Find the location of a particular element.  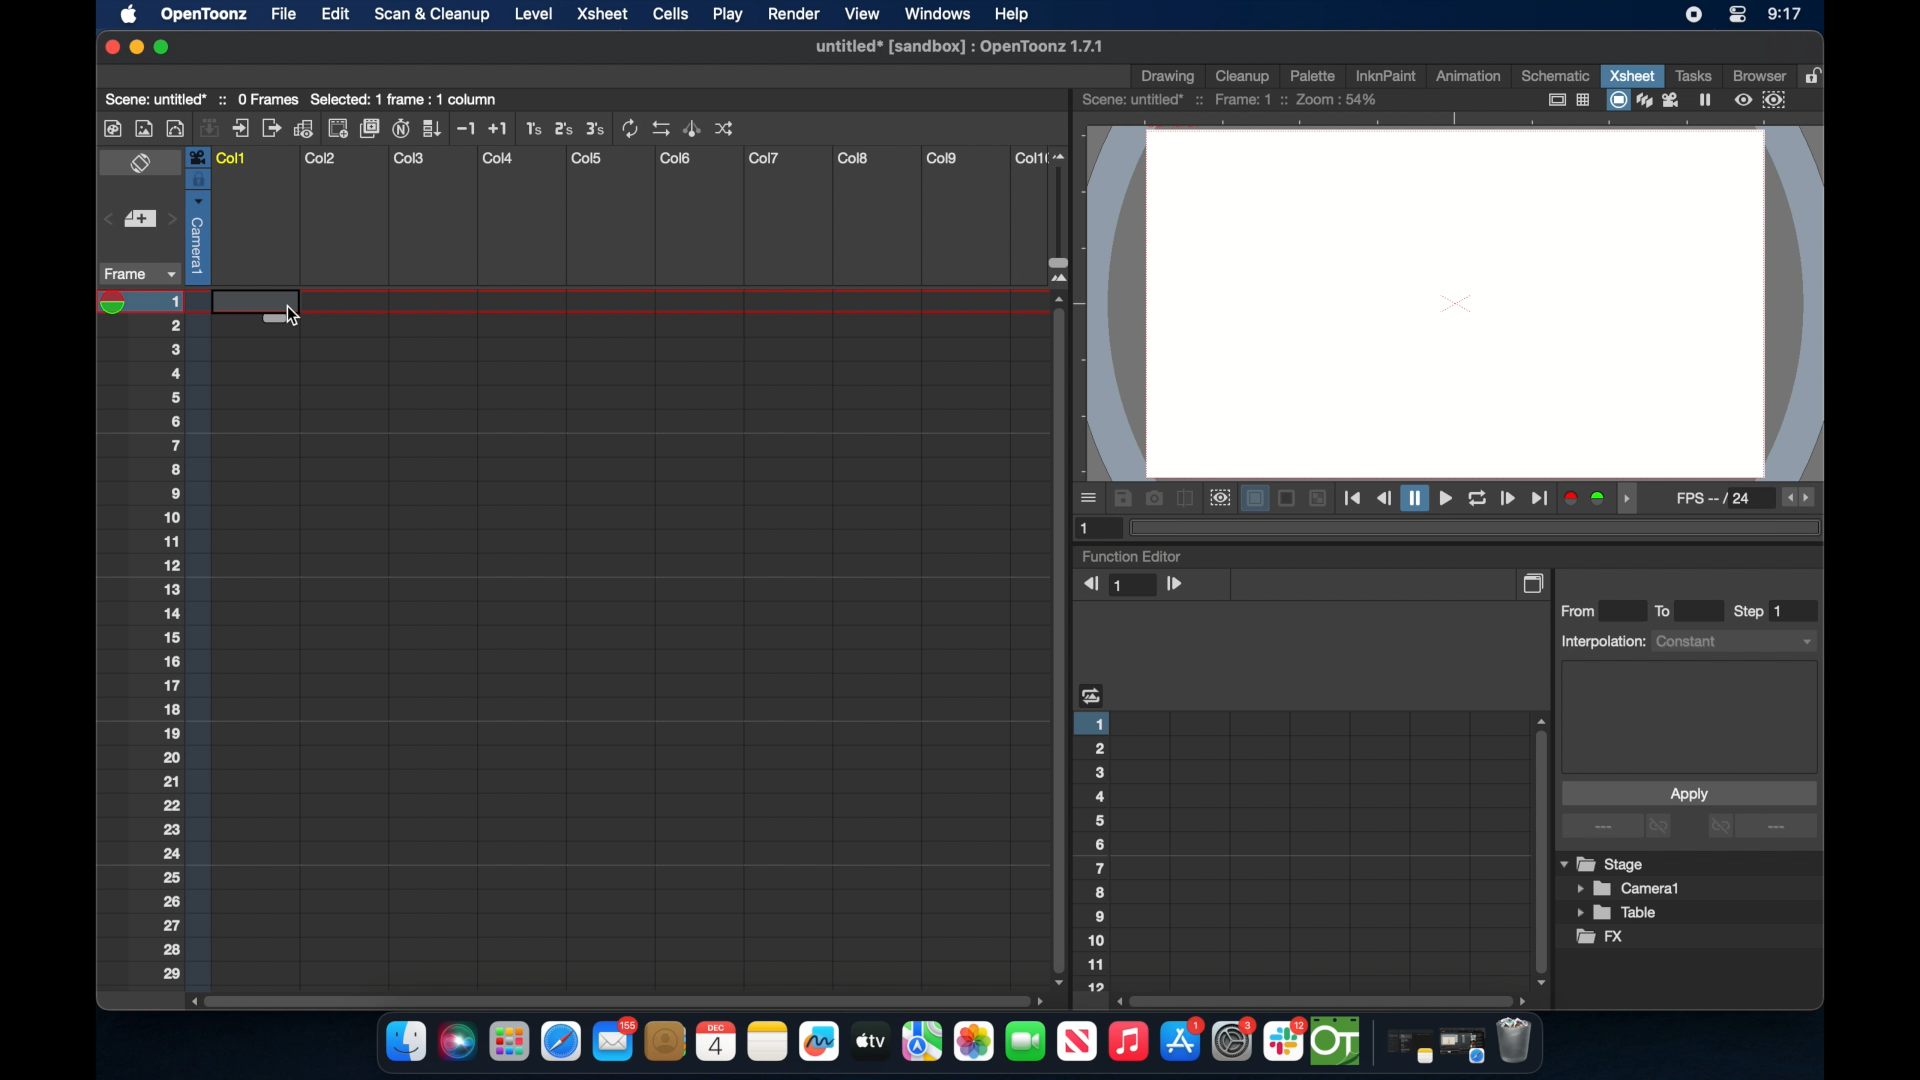

playhead is located at coordinates (119, 303).